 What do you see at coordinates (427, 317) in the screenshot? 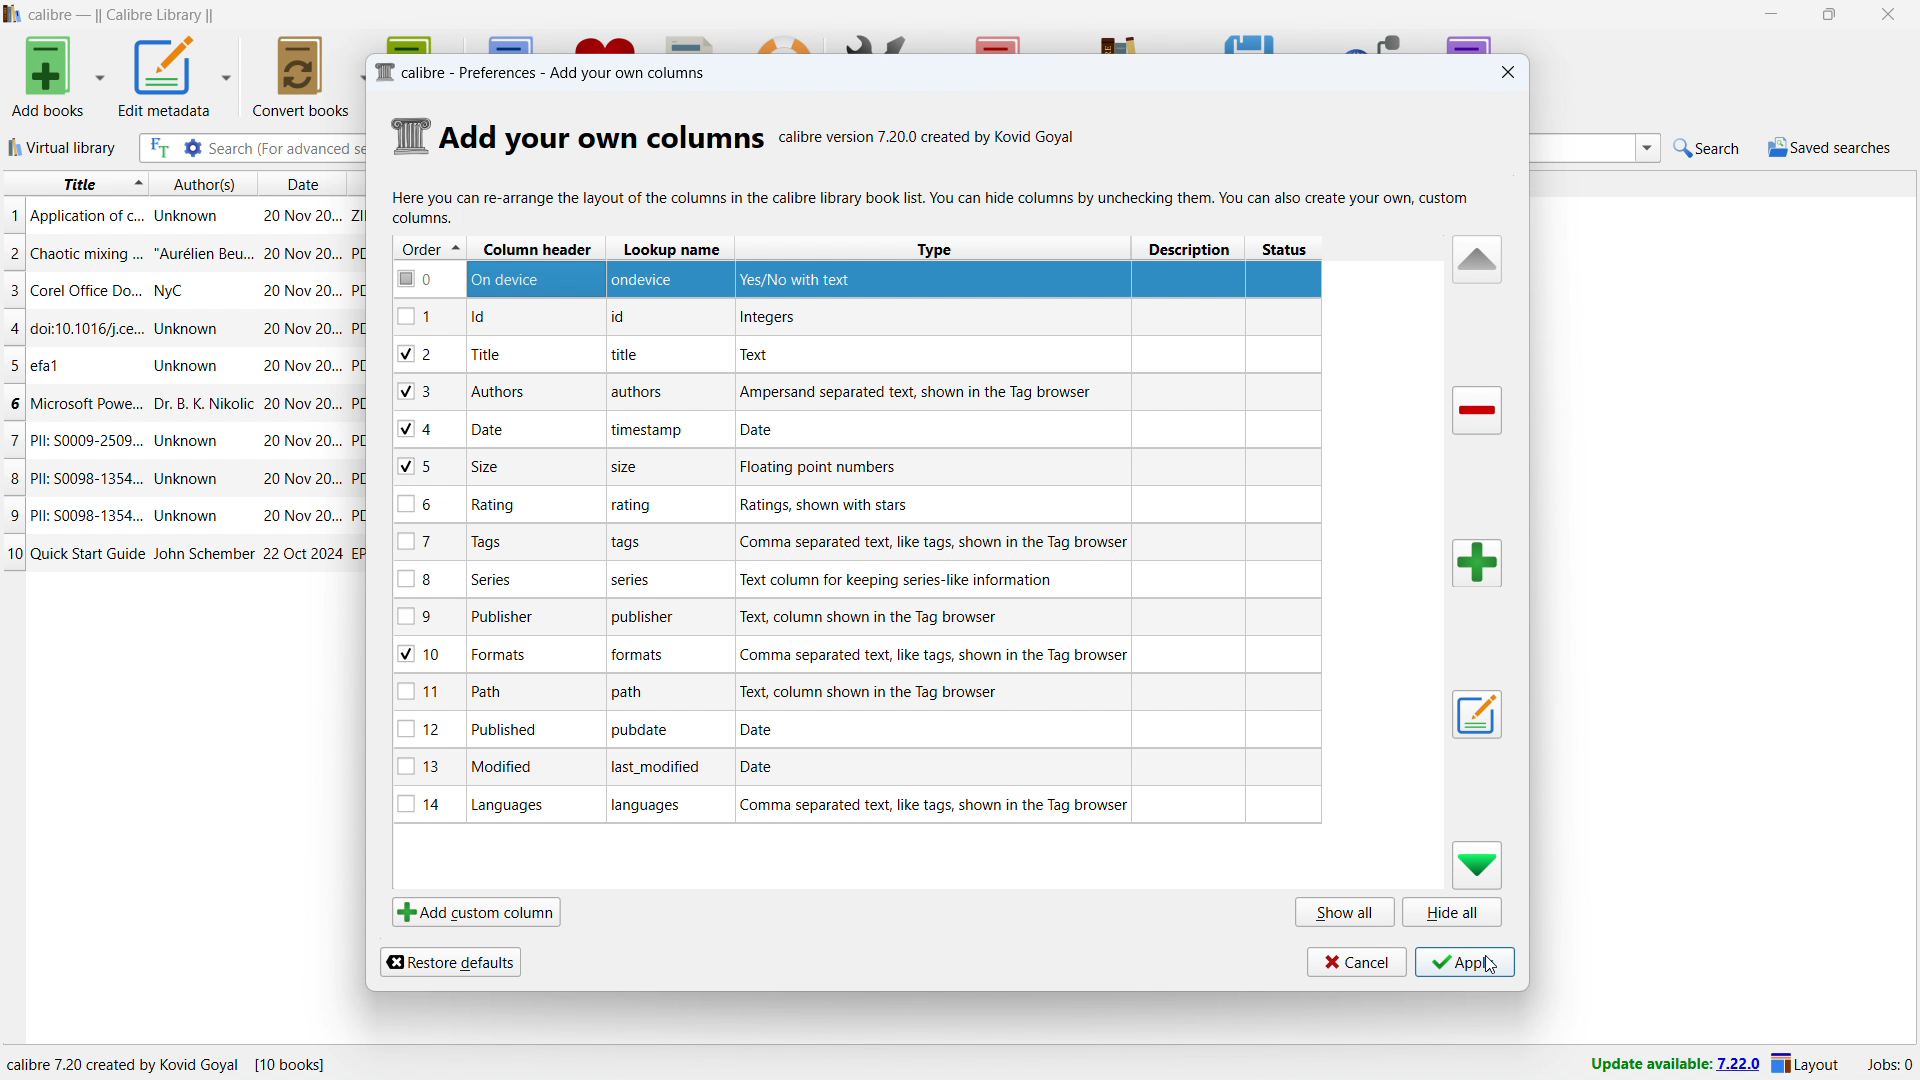
I see `1` at bounding box center [427, 317].